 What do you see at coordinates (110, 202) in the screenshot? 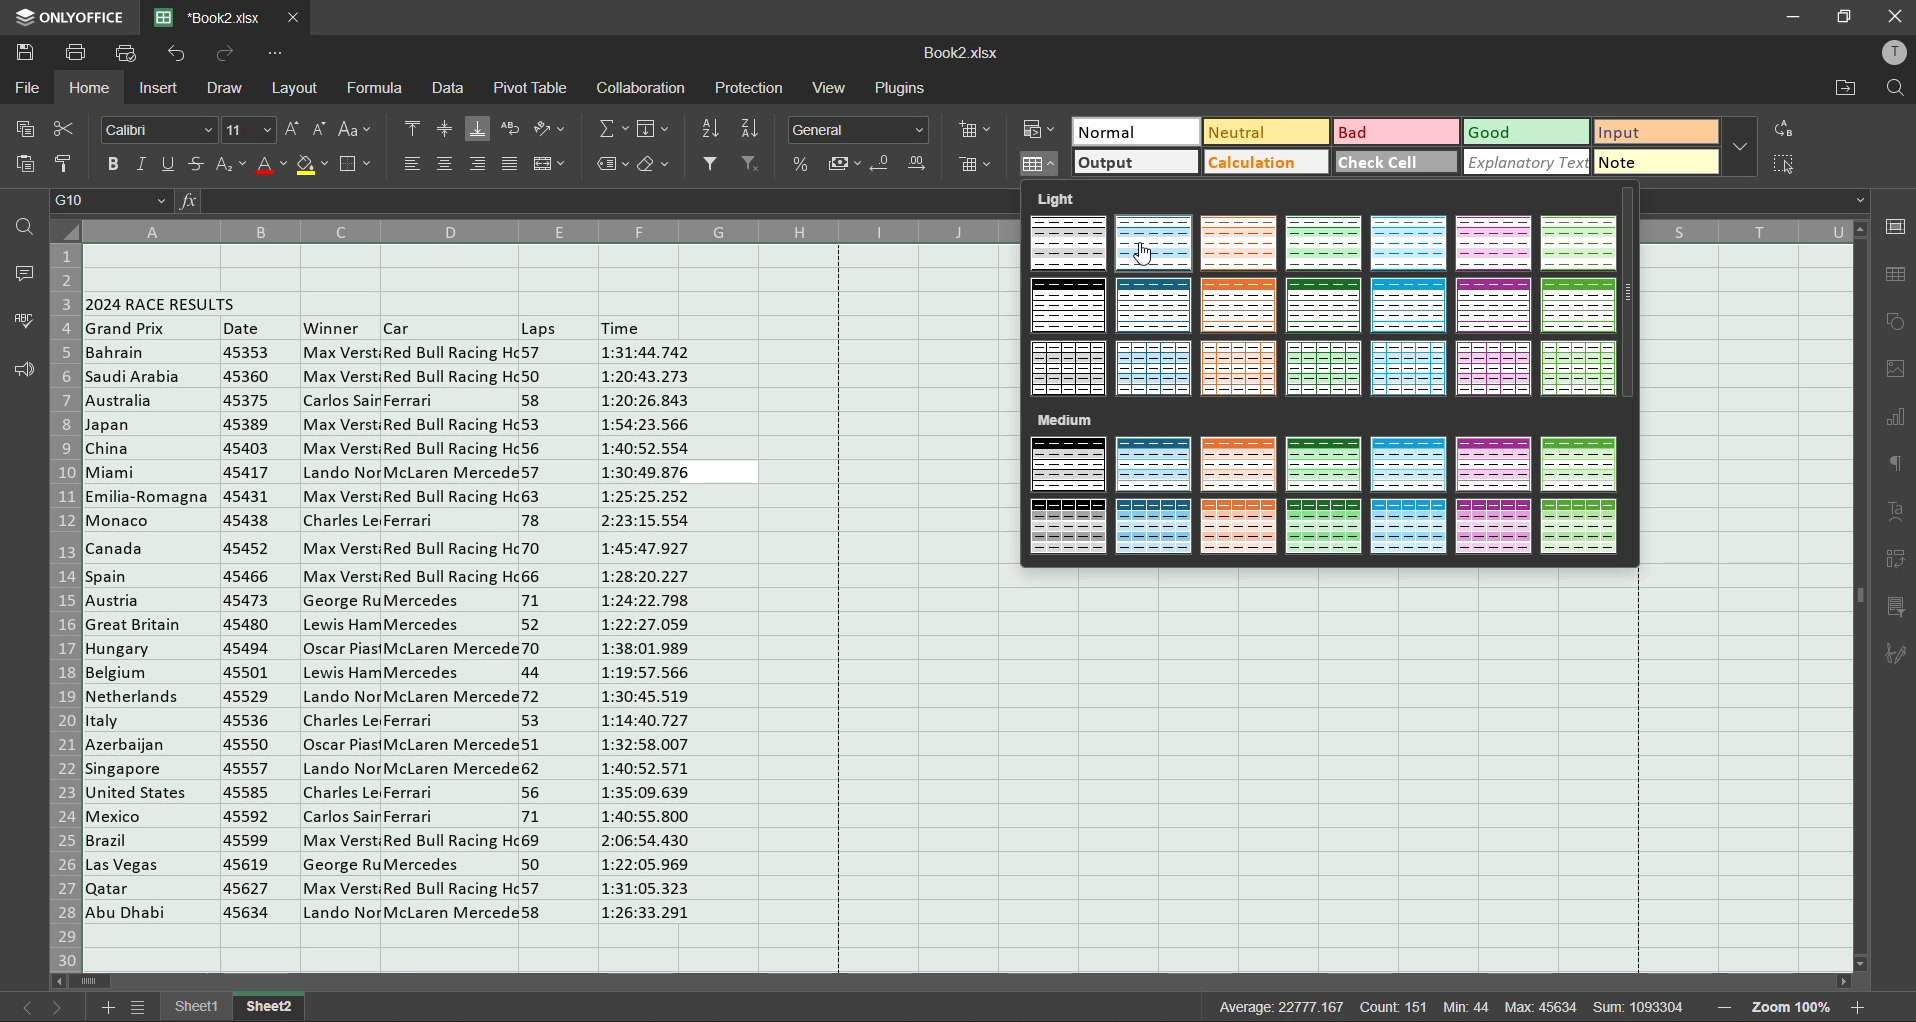
I see `cell address` at bounding box center [110, 202].